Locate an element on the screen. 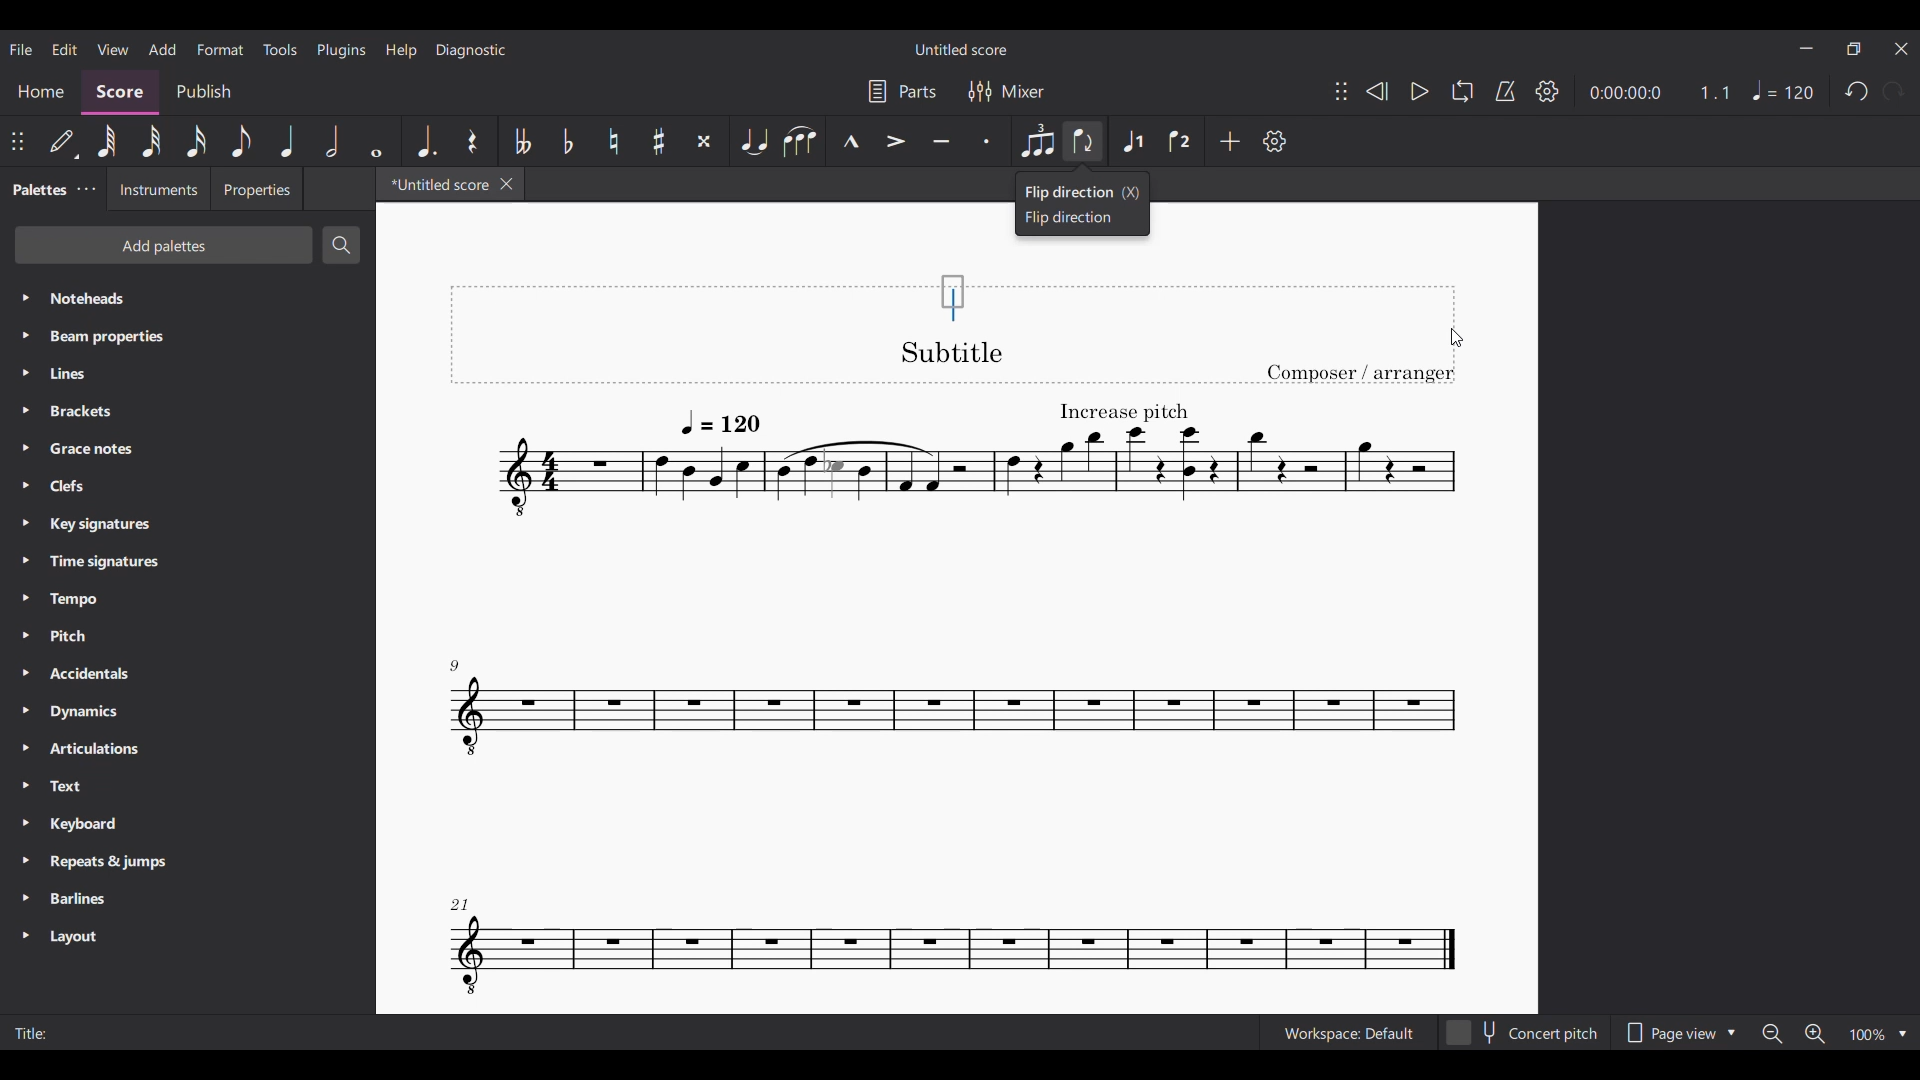  Concert pitch toggle is located at coordinates (1523, 1033).